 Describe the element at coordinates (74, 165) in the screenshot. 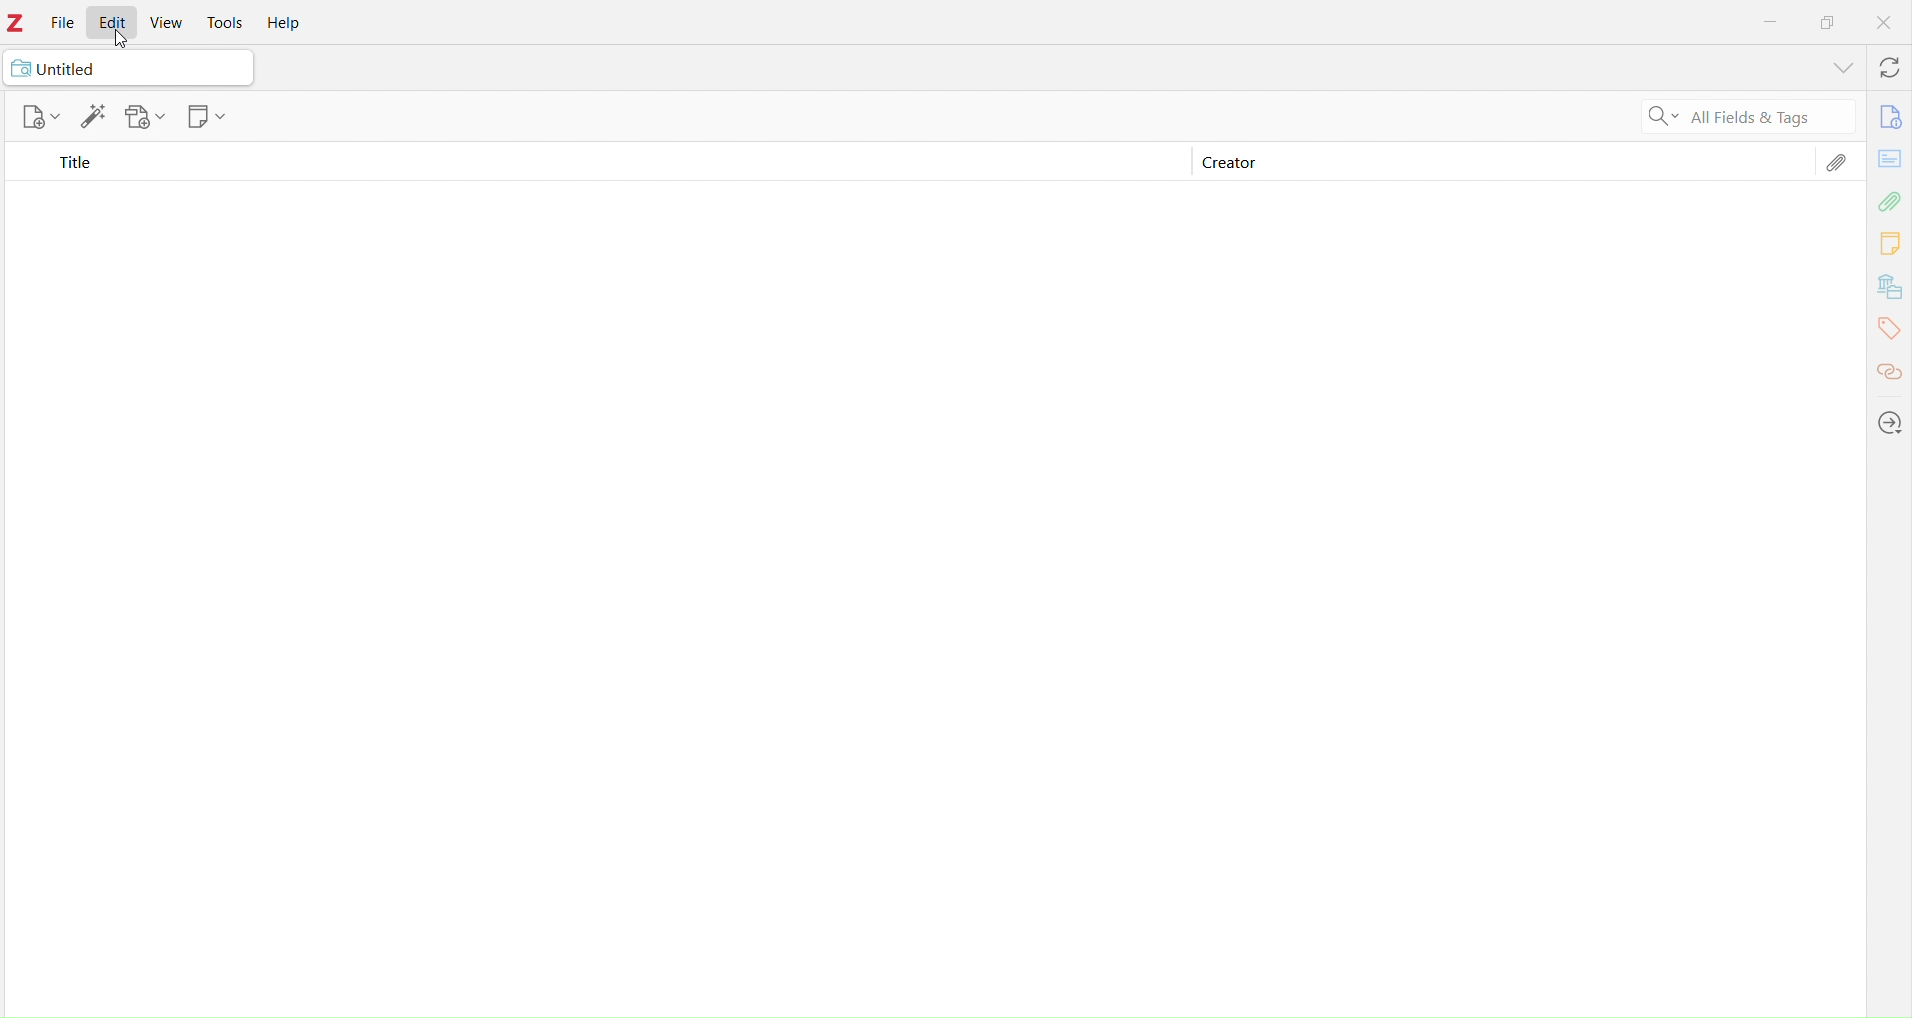

I see `Title` at that location.